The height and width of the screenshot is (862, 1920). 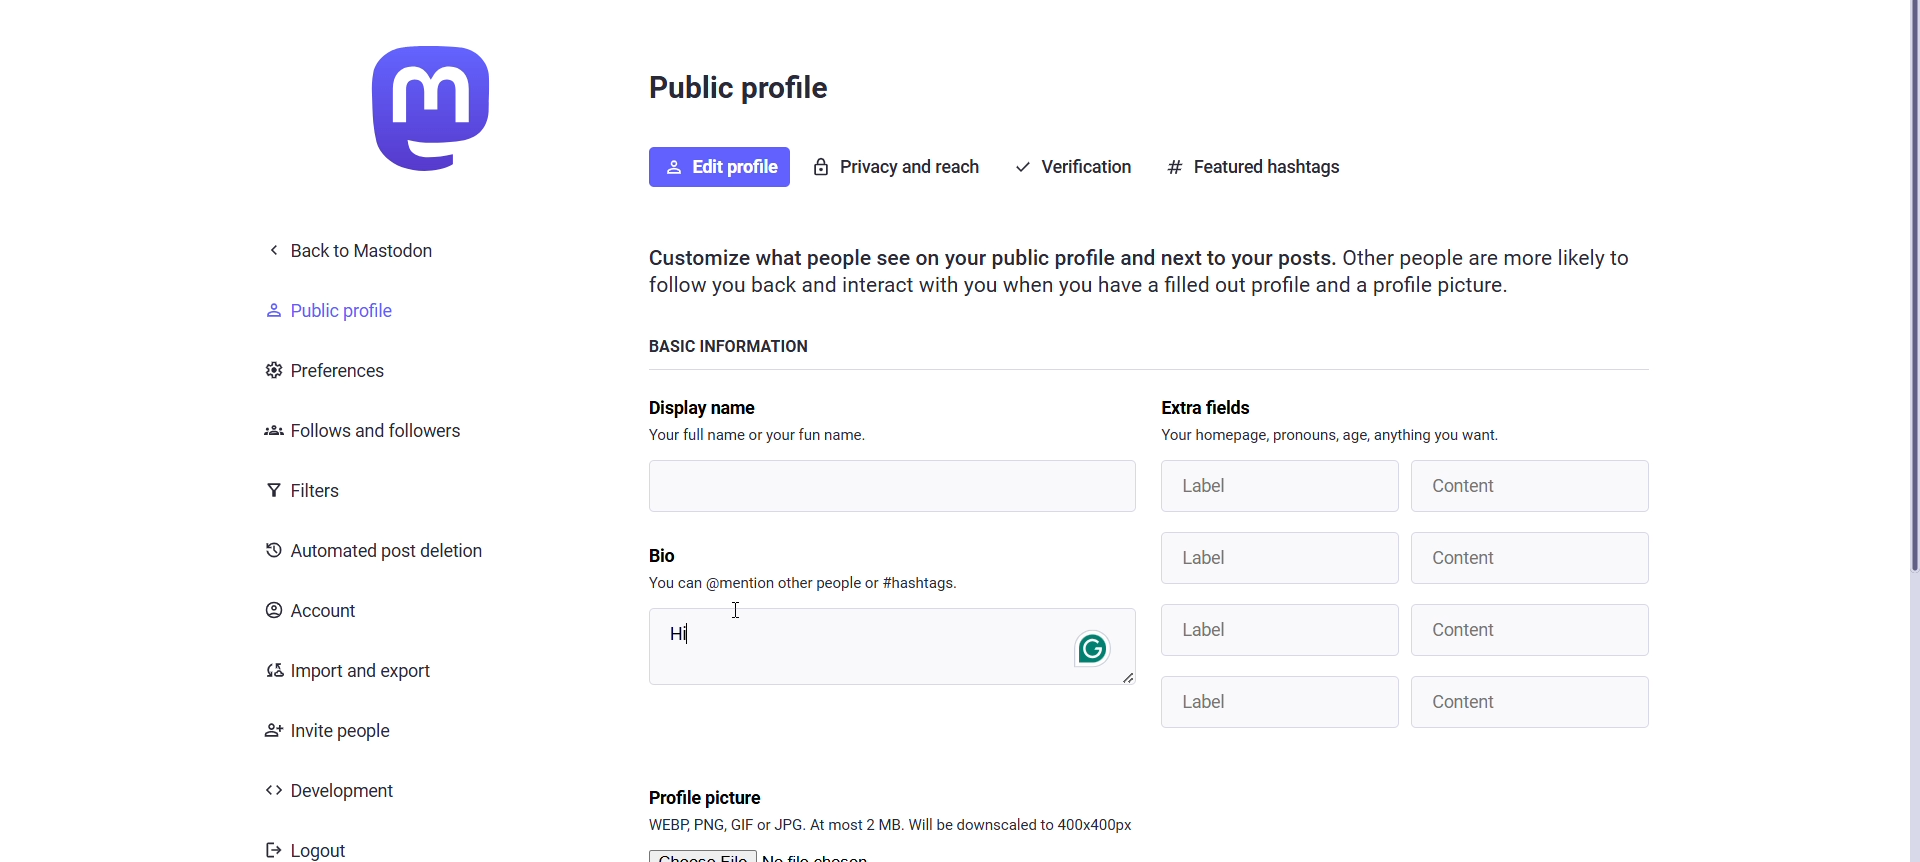 What do you see at coordinates (350, 791) in the screenshot?
I see `Development` at bounding box center [350, 791].